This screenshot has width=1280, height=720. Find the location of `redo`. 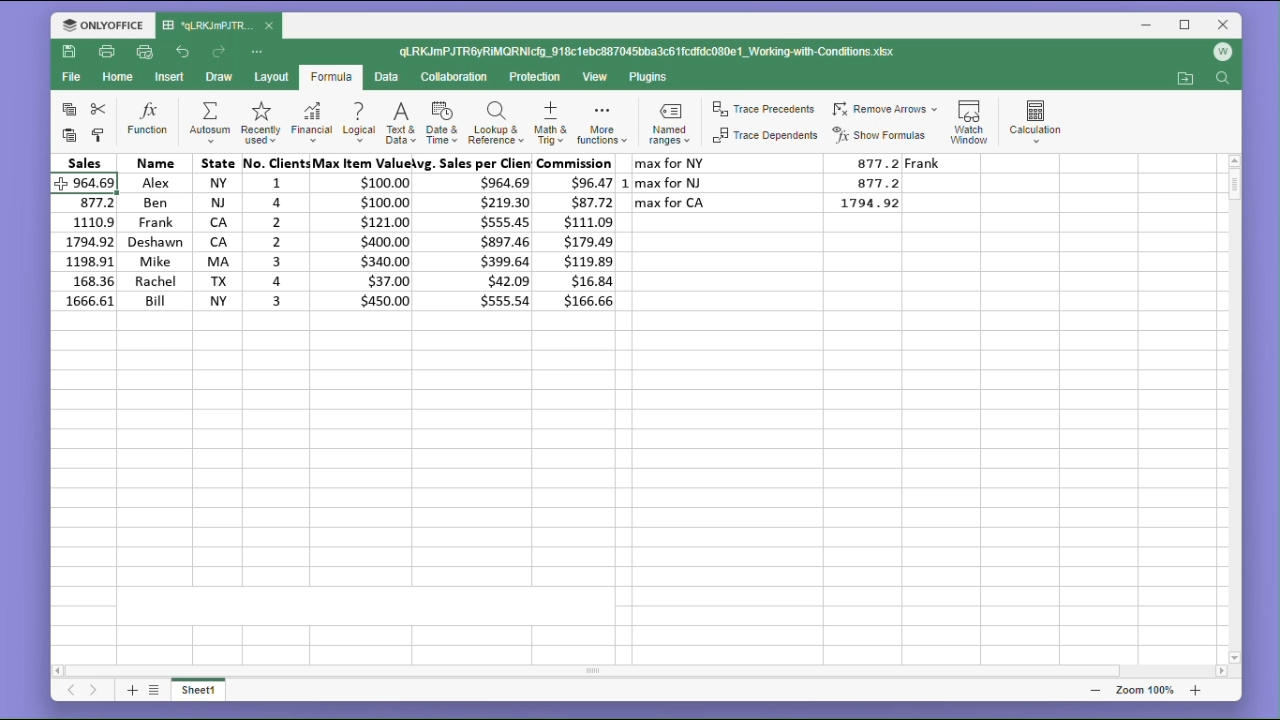

redo is located at coordinates (221, 52).